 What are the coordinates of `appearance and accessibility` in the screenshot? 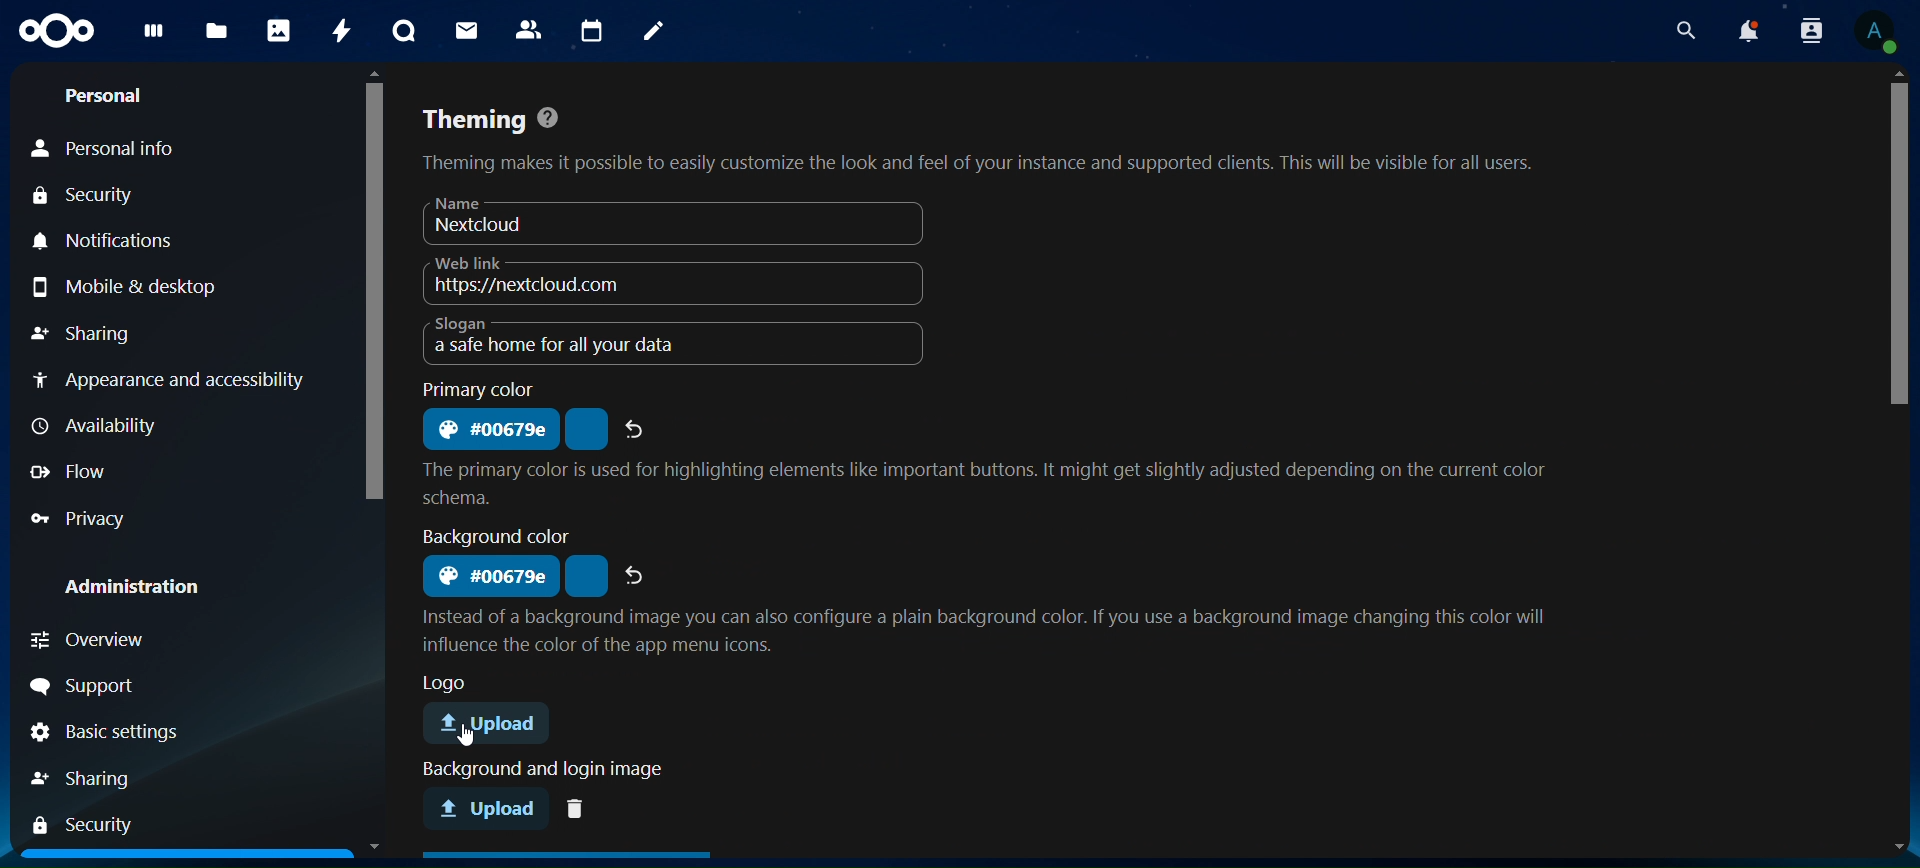 It's located at (166, 378).